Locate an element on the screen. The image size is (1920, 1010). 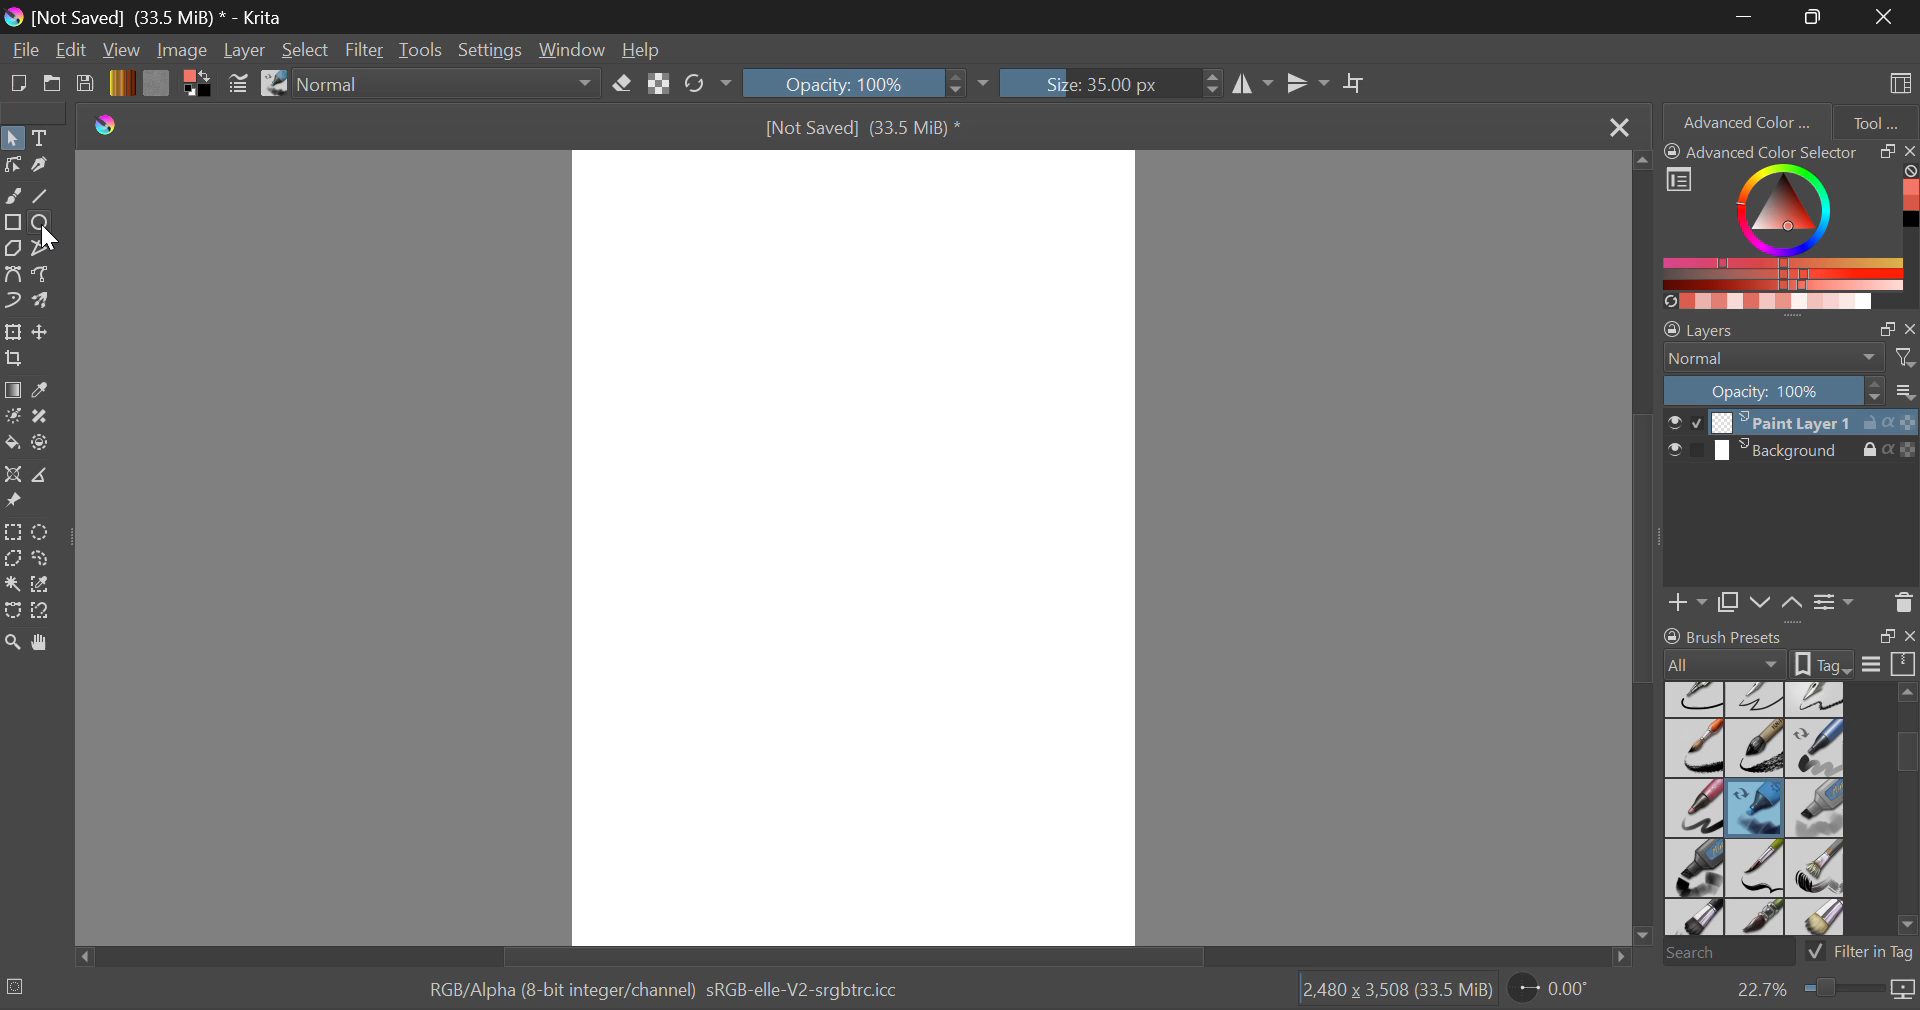
Bristles-1 Details is located at coordinates (1756, 867).